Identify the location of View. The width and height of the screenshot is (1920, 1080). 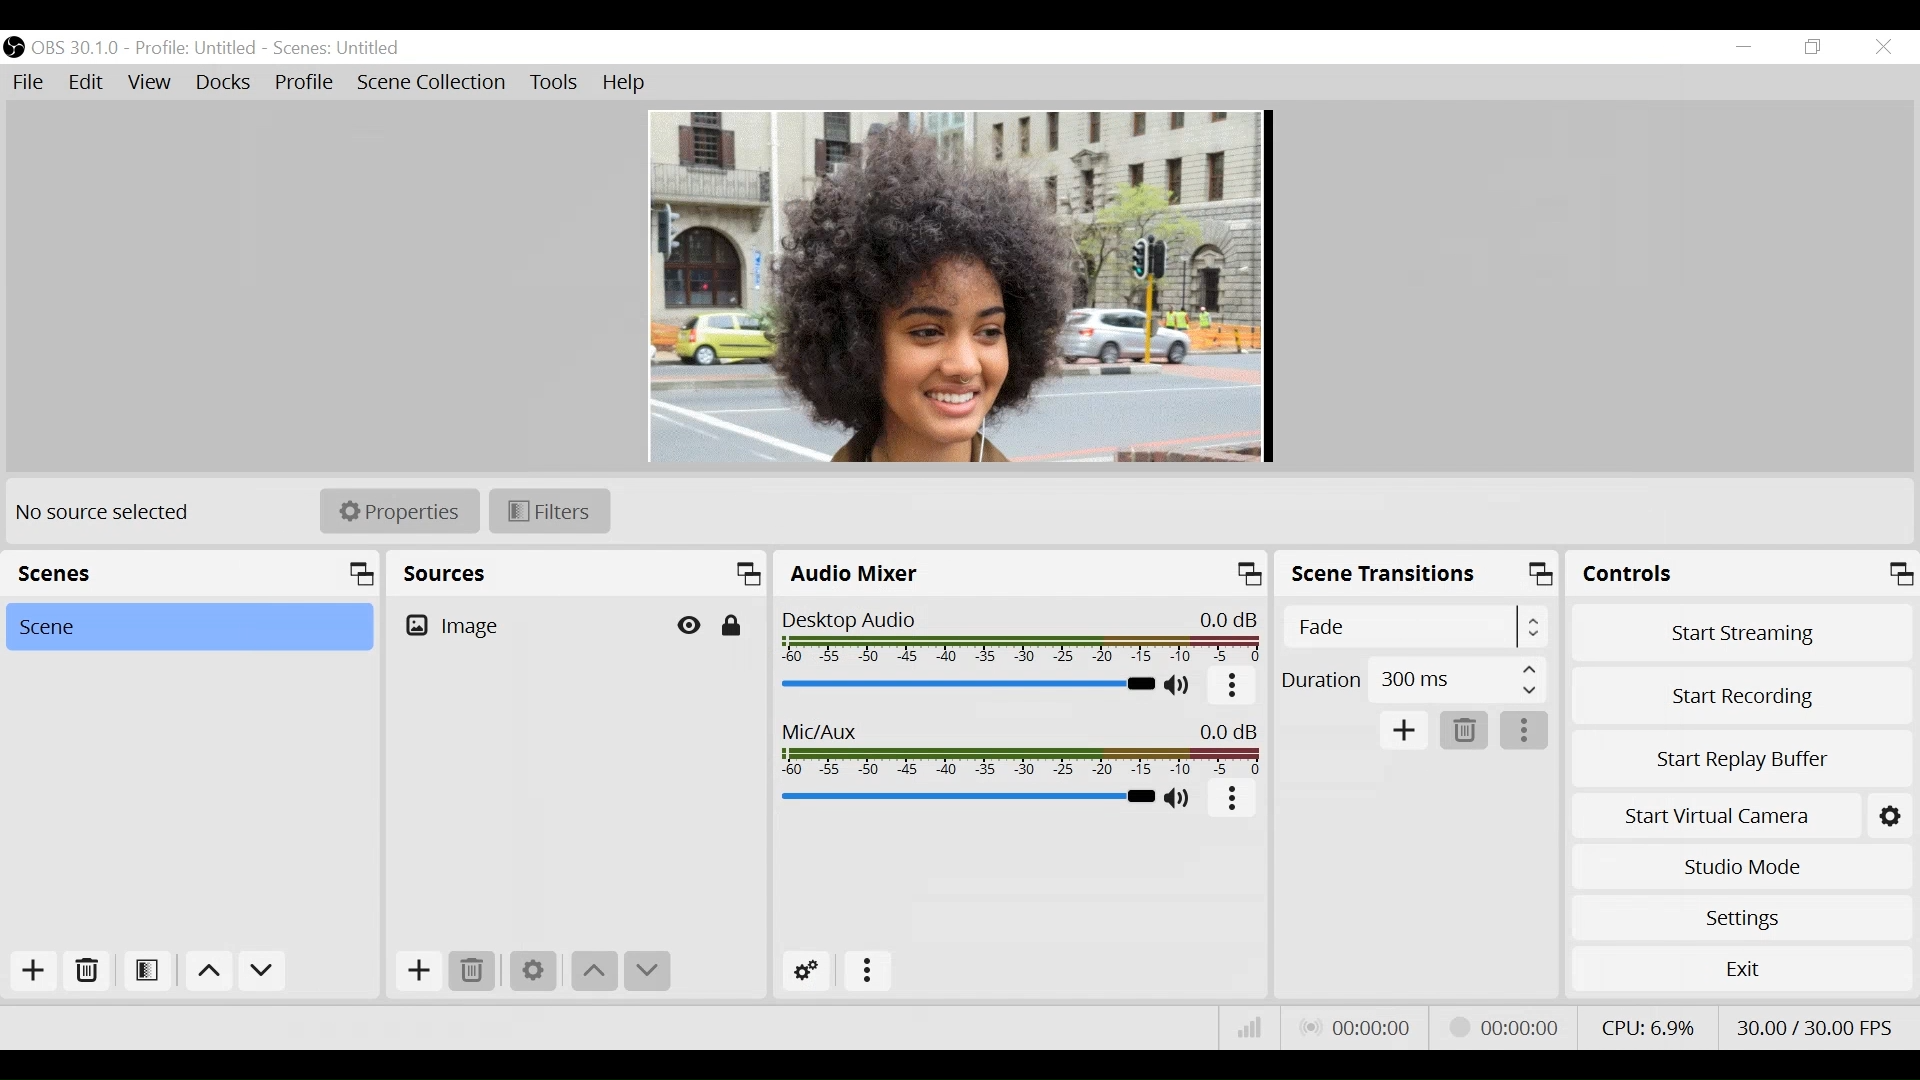
(151, 82).